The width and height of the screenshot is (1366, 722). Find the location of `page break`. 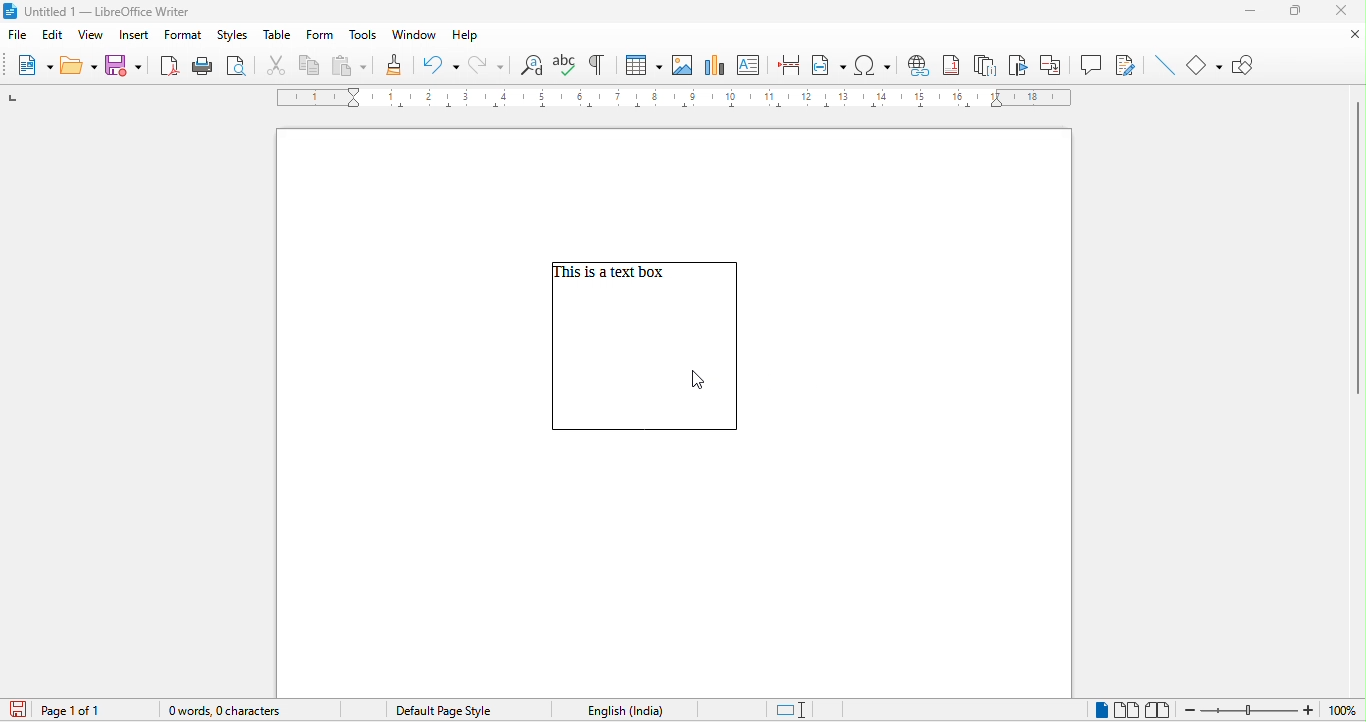

page break is located at coordinates (787, 63).